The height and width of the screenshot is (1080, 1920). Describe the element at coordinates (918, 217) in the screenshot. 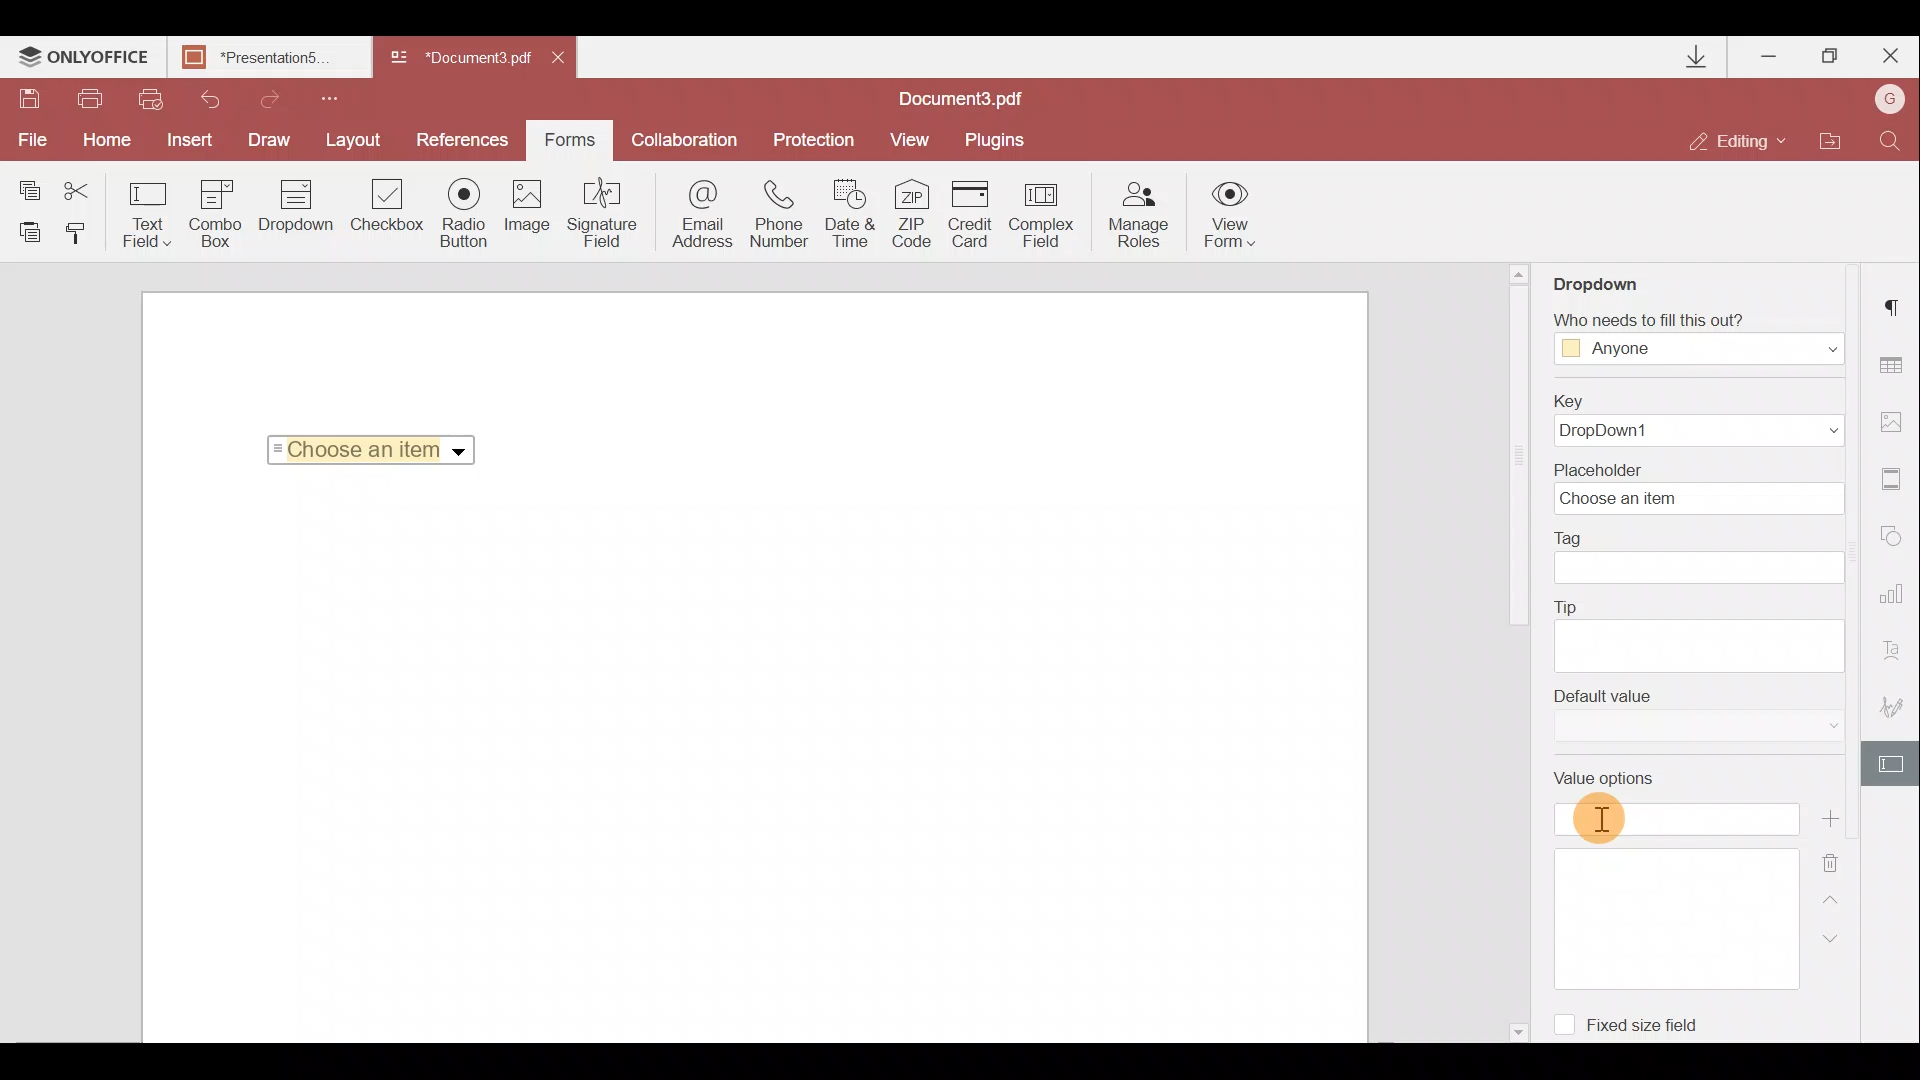

I see `ZIP code` at that location.